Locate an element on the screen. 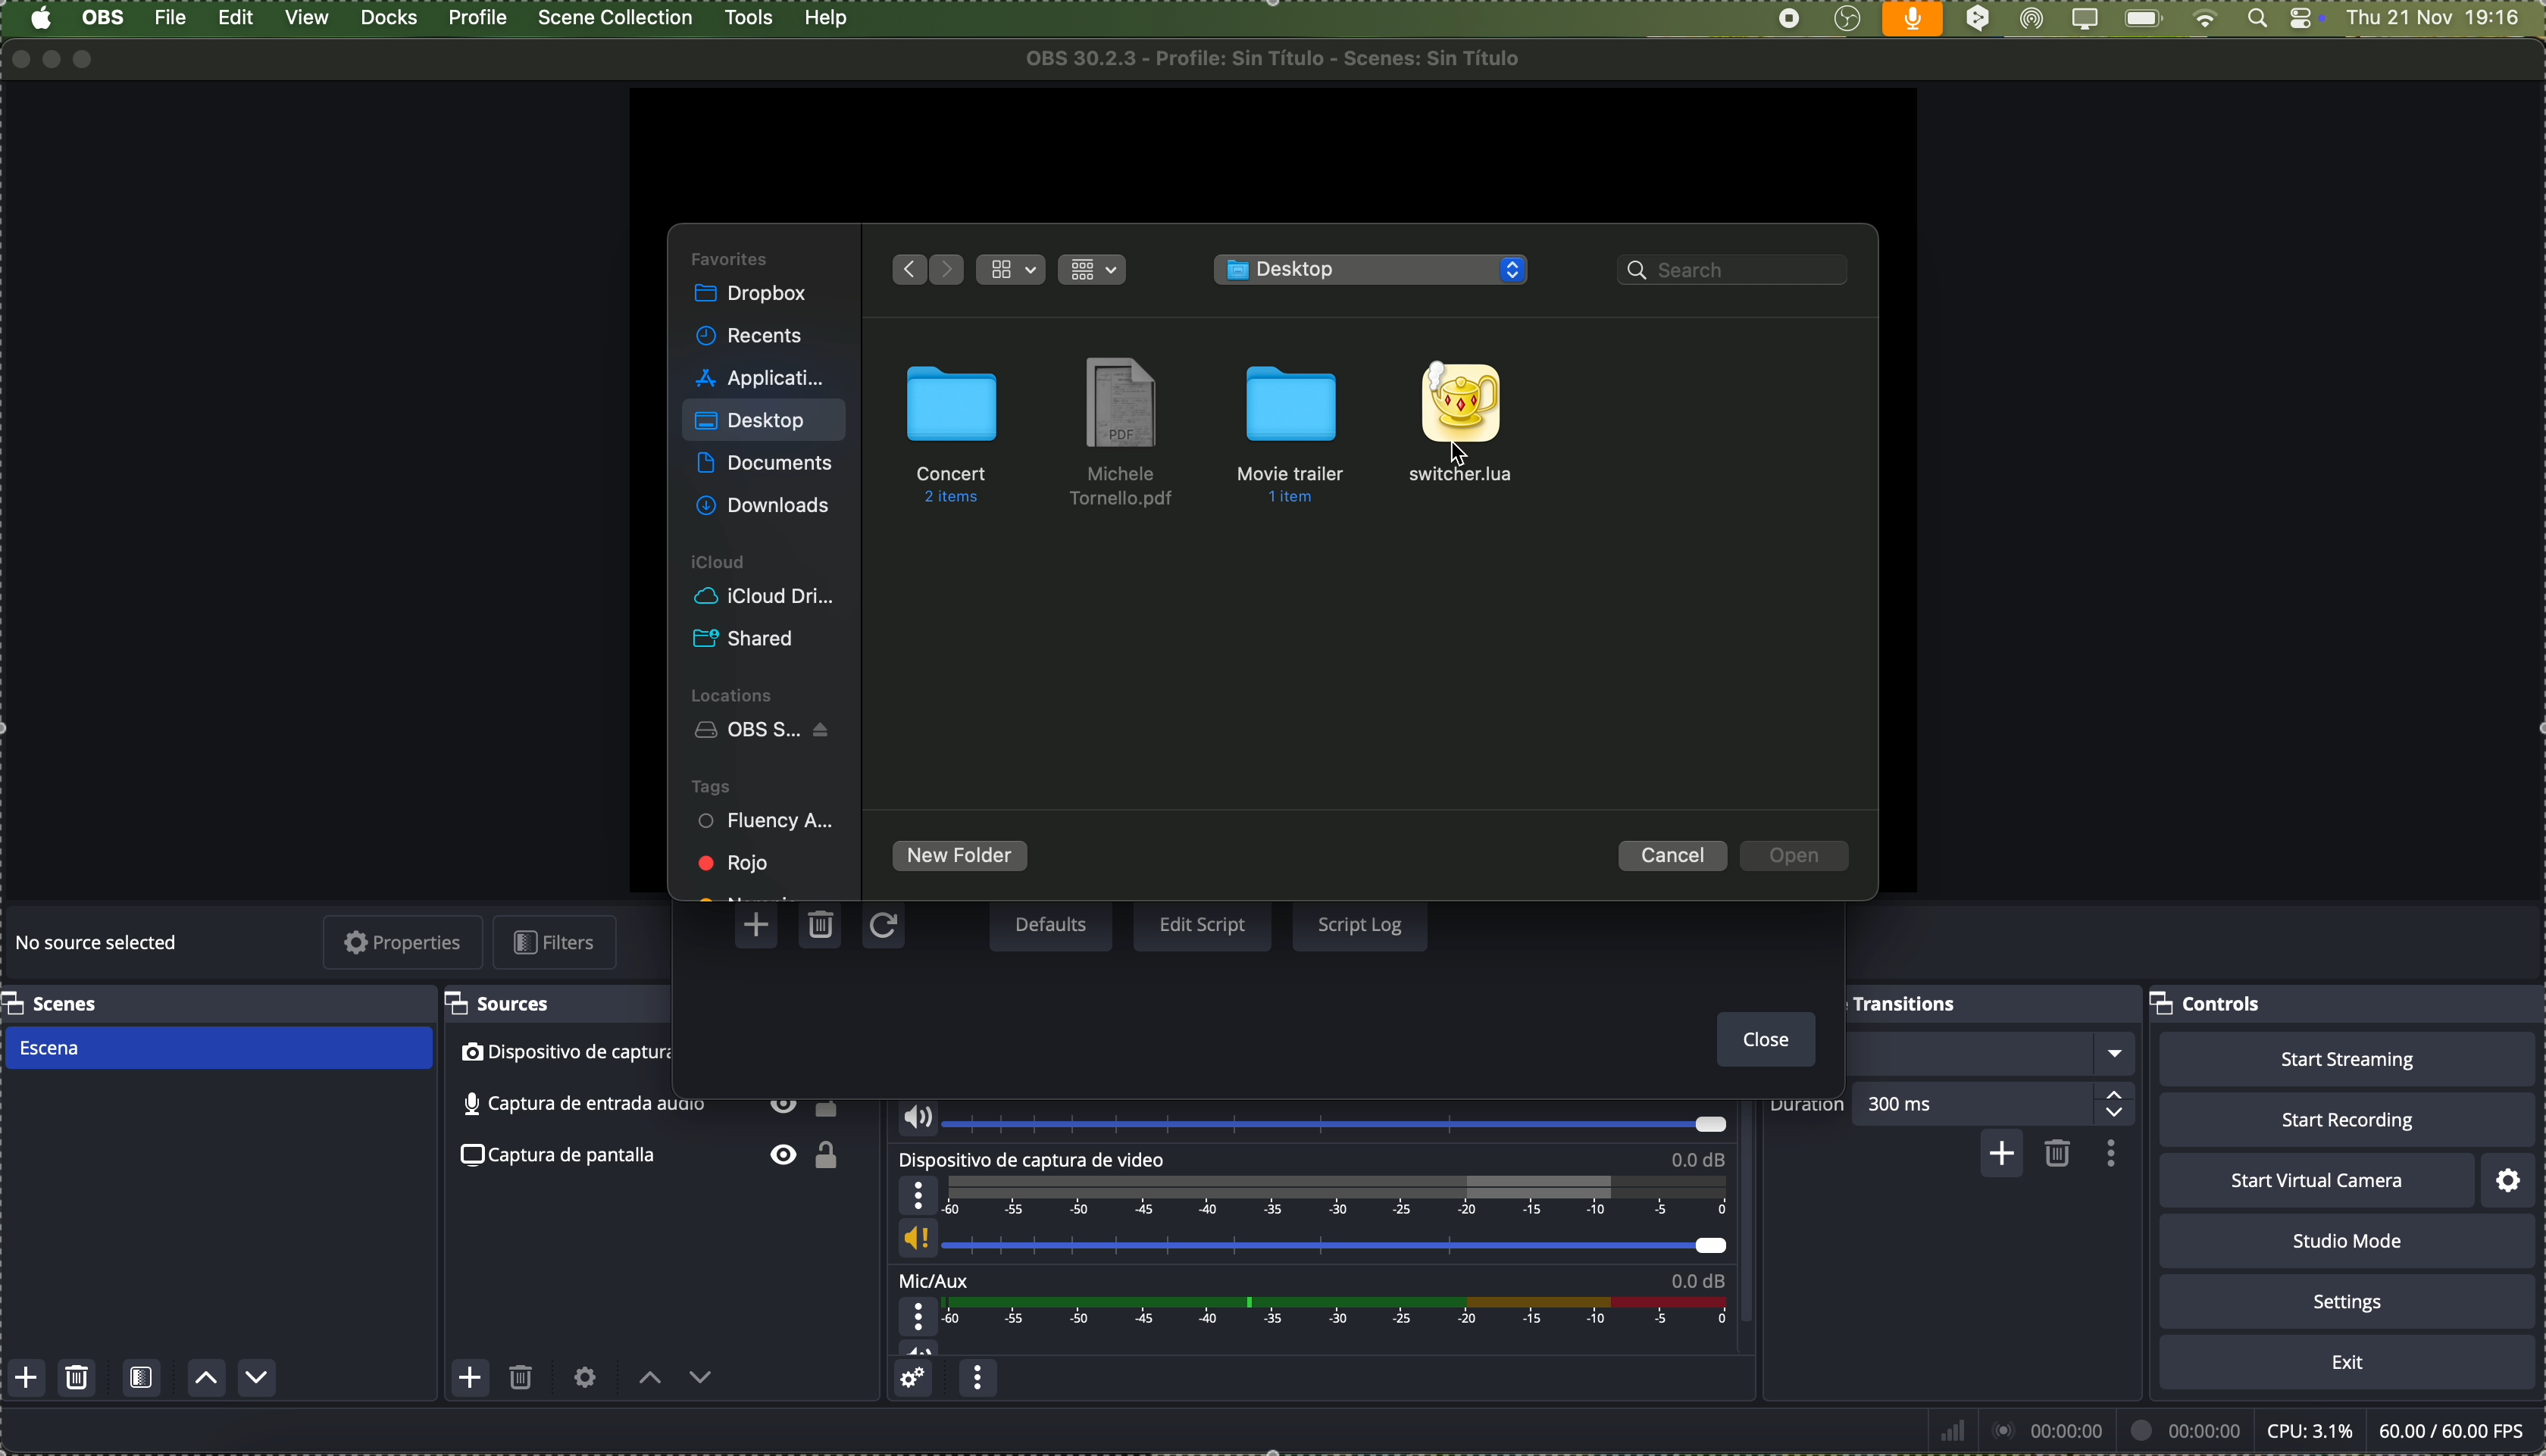 The width and height of the screenshot is (2546, 1456). click on tools is located at coordinates (752, 15).